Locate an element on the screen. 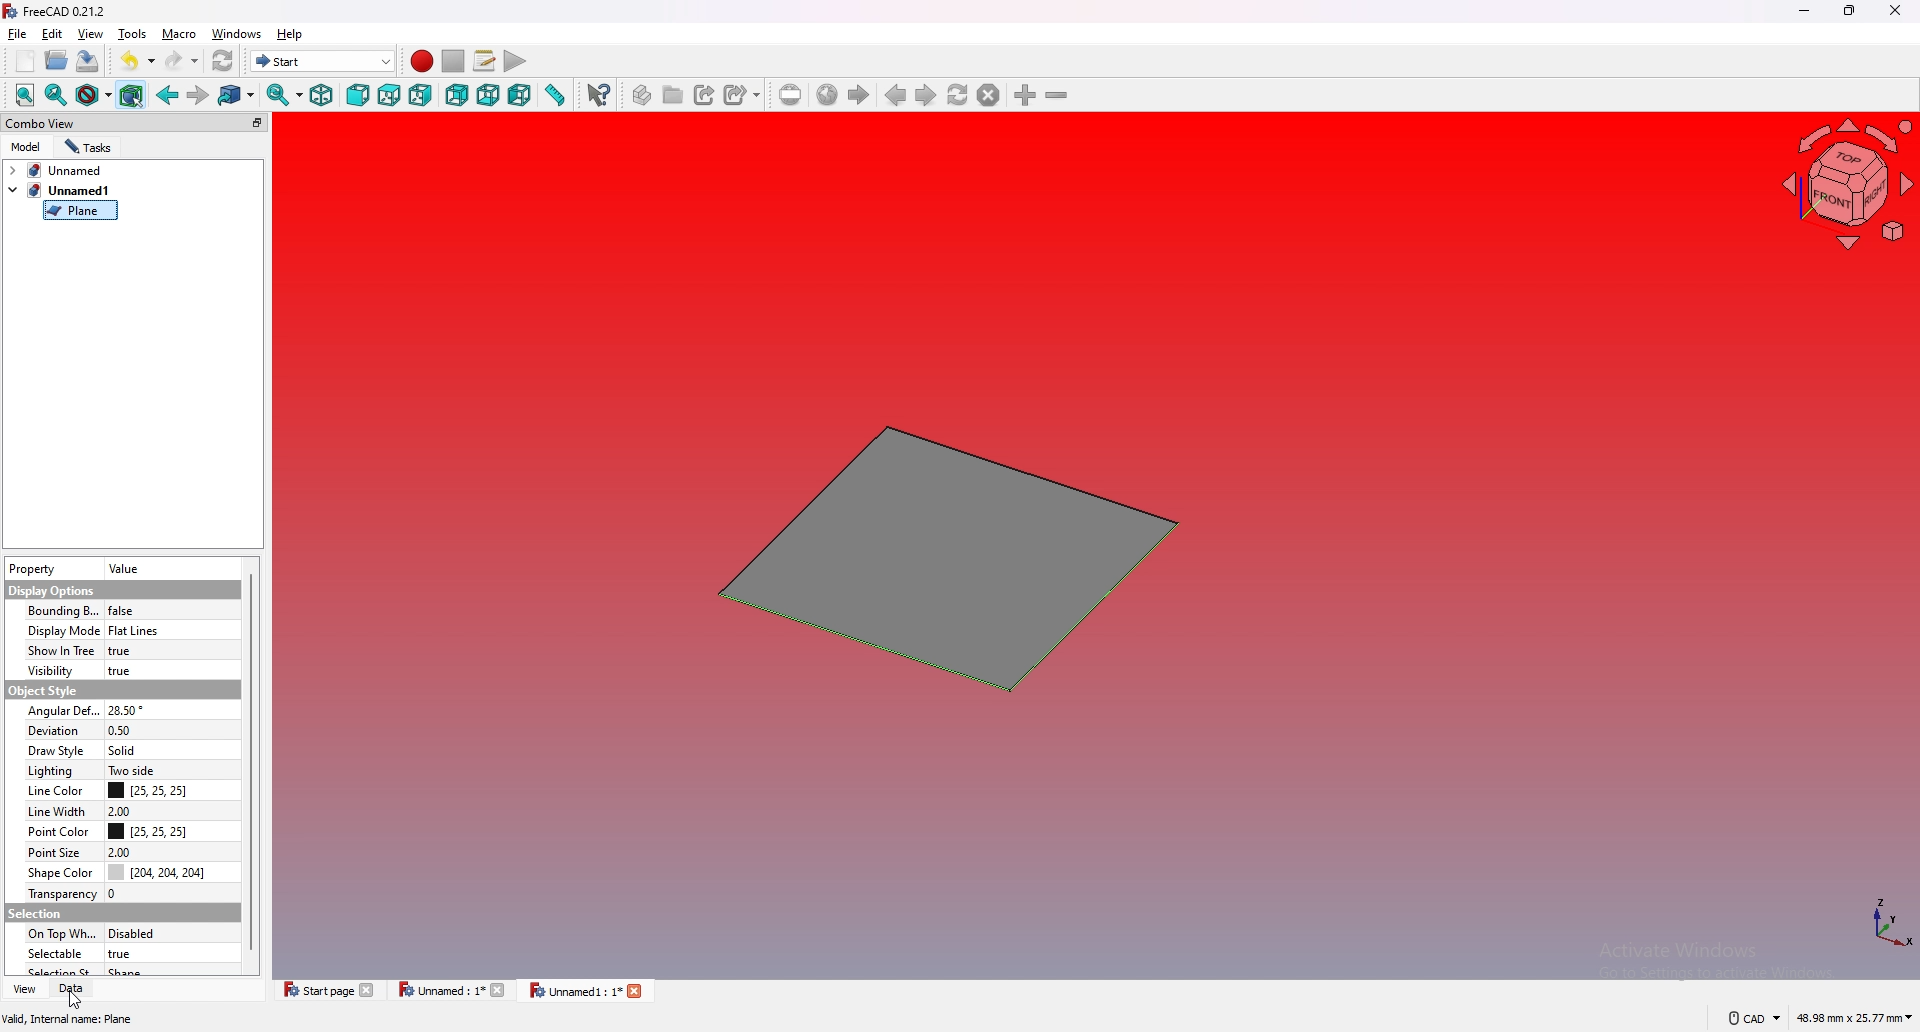 The image size is (1920, 1032). right is located at coordinates (420, 95).